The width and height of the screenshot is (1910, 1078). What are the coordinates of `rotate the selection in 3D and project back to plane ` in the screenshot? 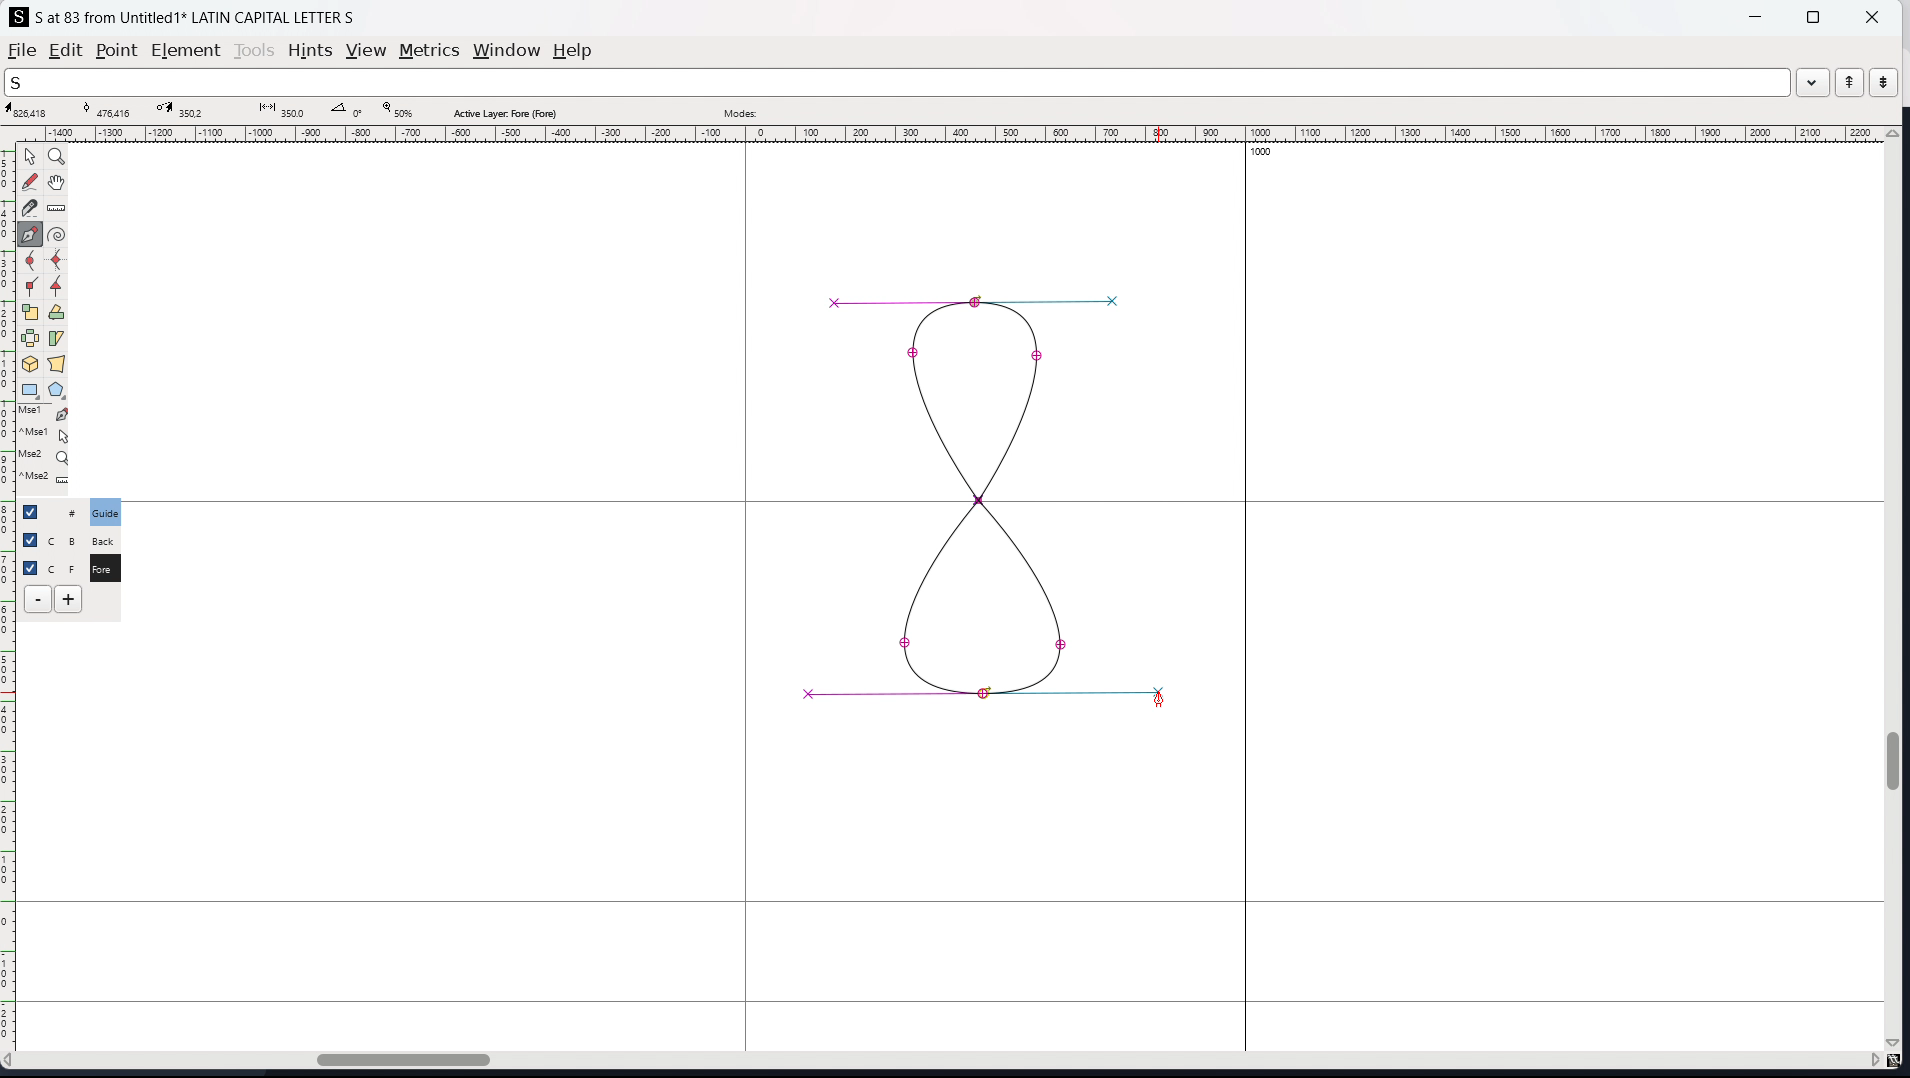 It's located at (30, 365).